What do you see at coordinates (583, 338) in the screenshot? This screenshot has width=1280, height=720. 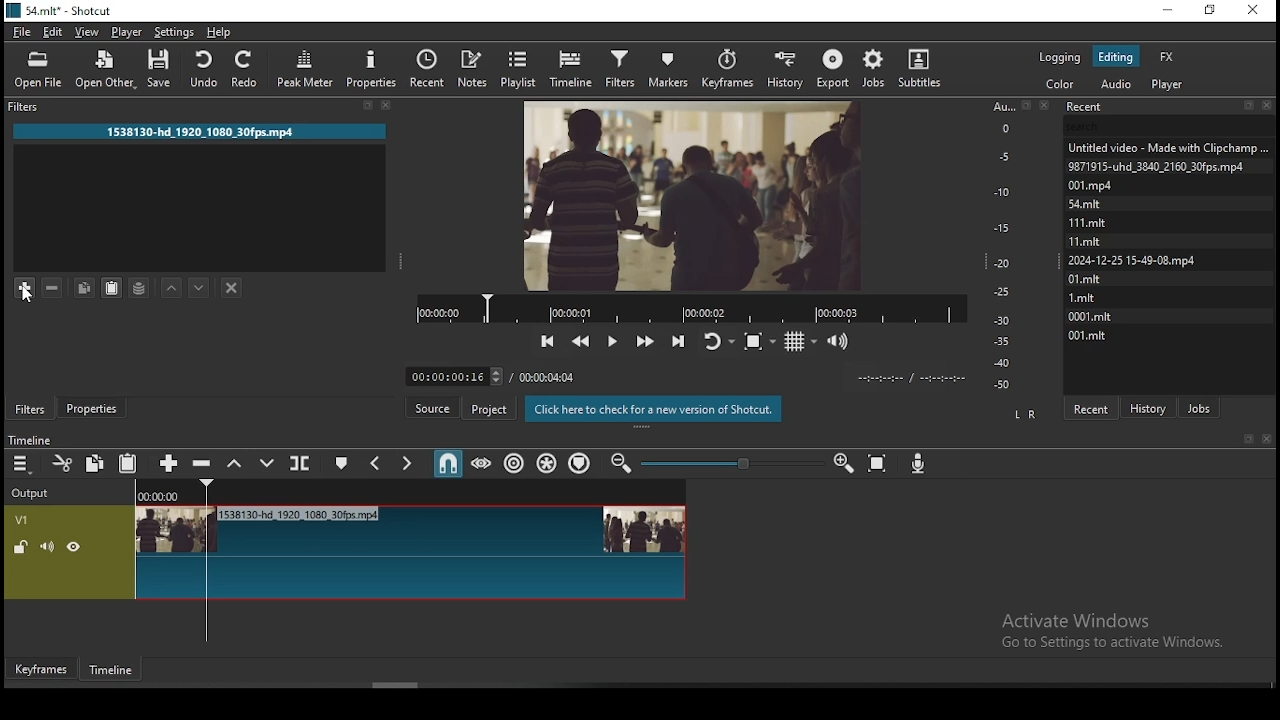 I see `play quickly backwards` at bounding box center [583, 338].